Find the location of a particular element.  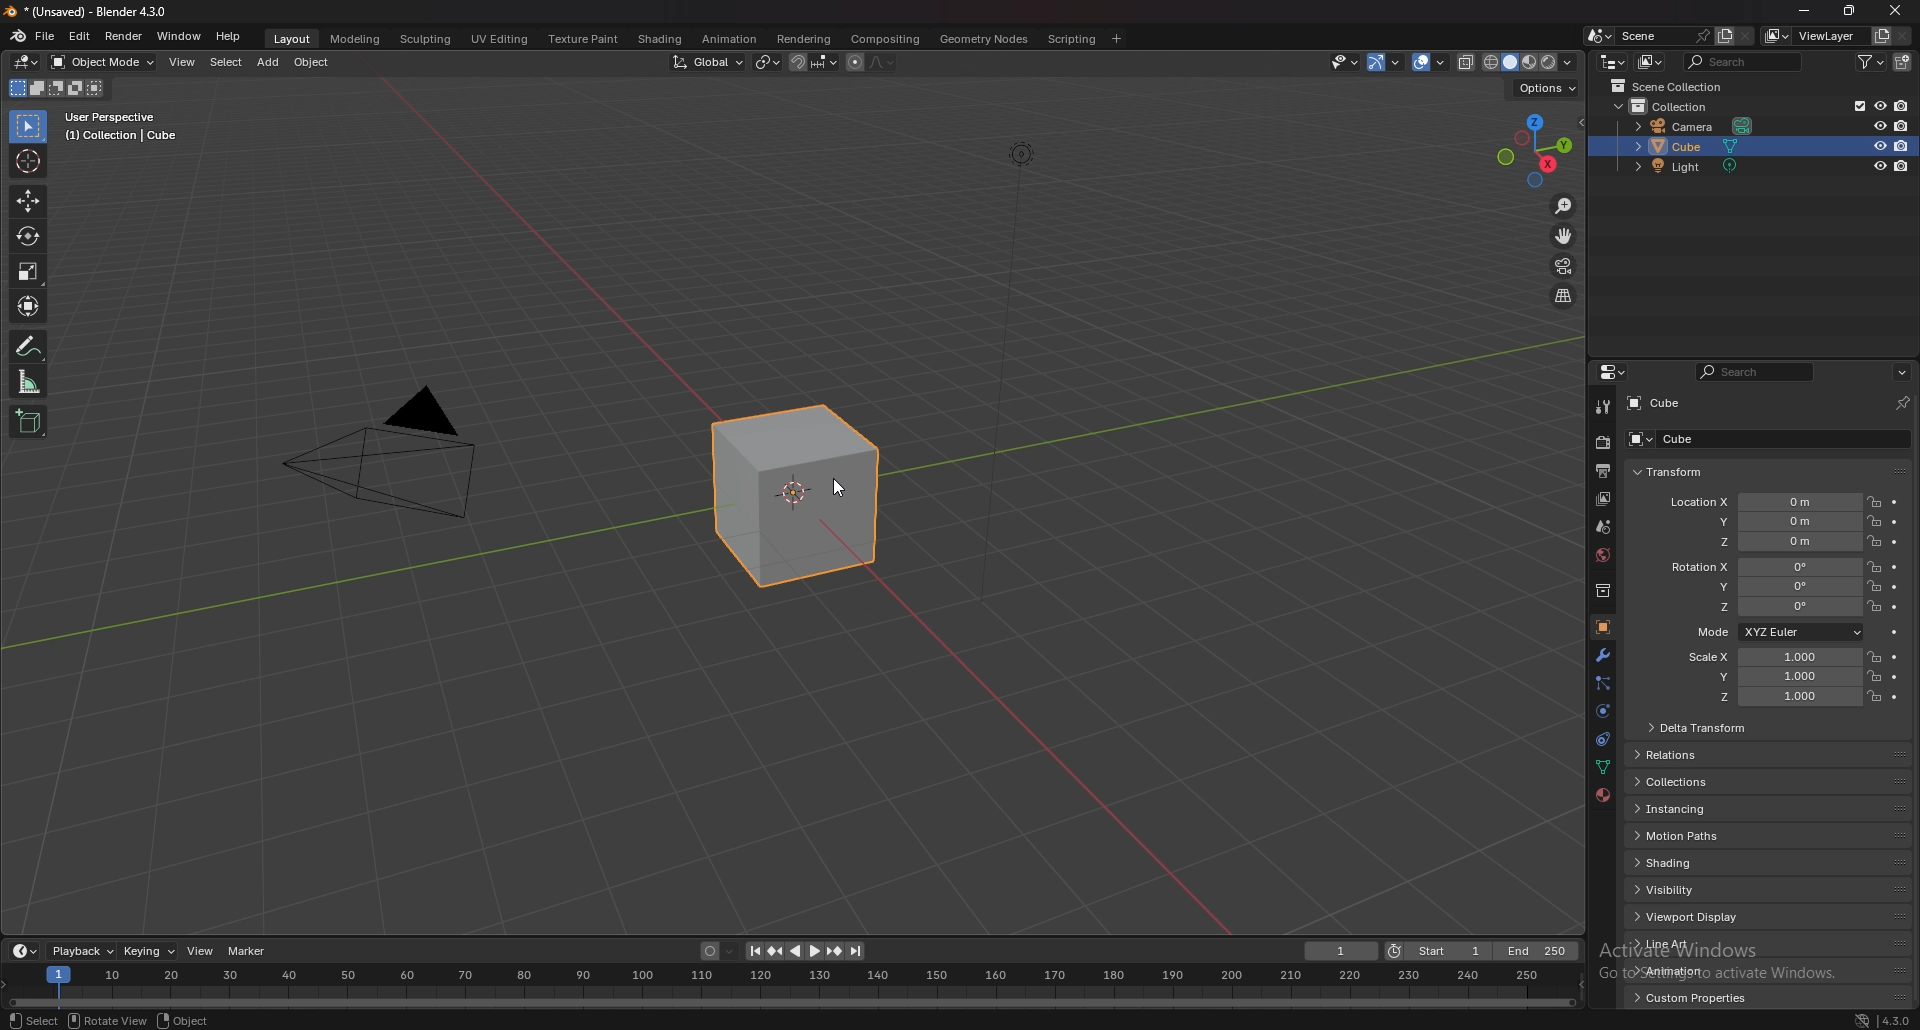

hide in viewport is located at coordinates (1879, 166).